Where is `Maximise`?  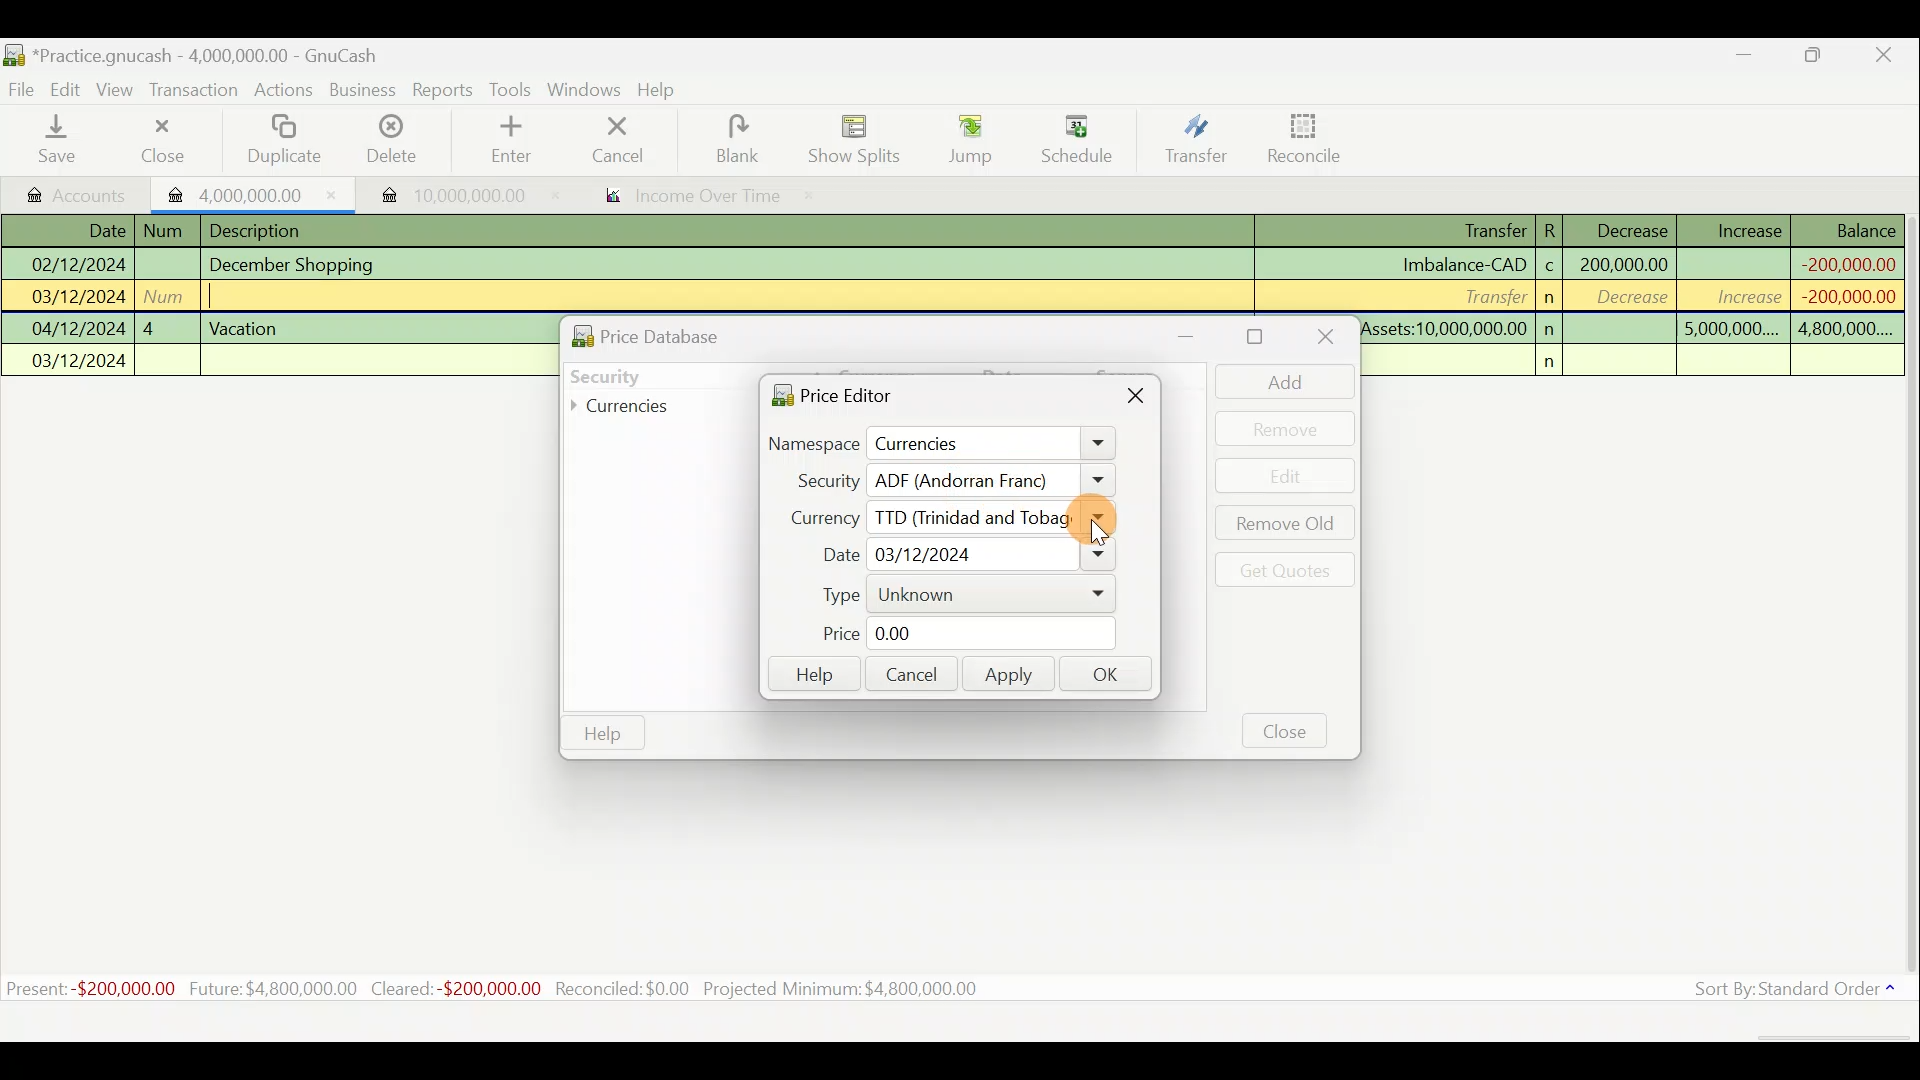 Maximise is located at coordinates (1258, 337).